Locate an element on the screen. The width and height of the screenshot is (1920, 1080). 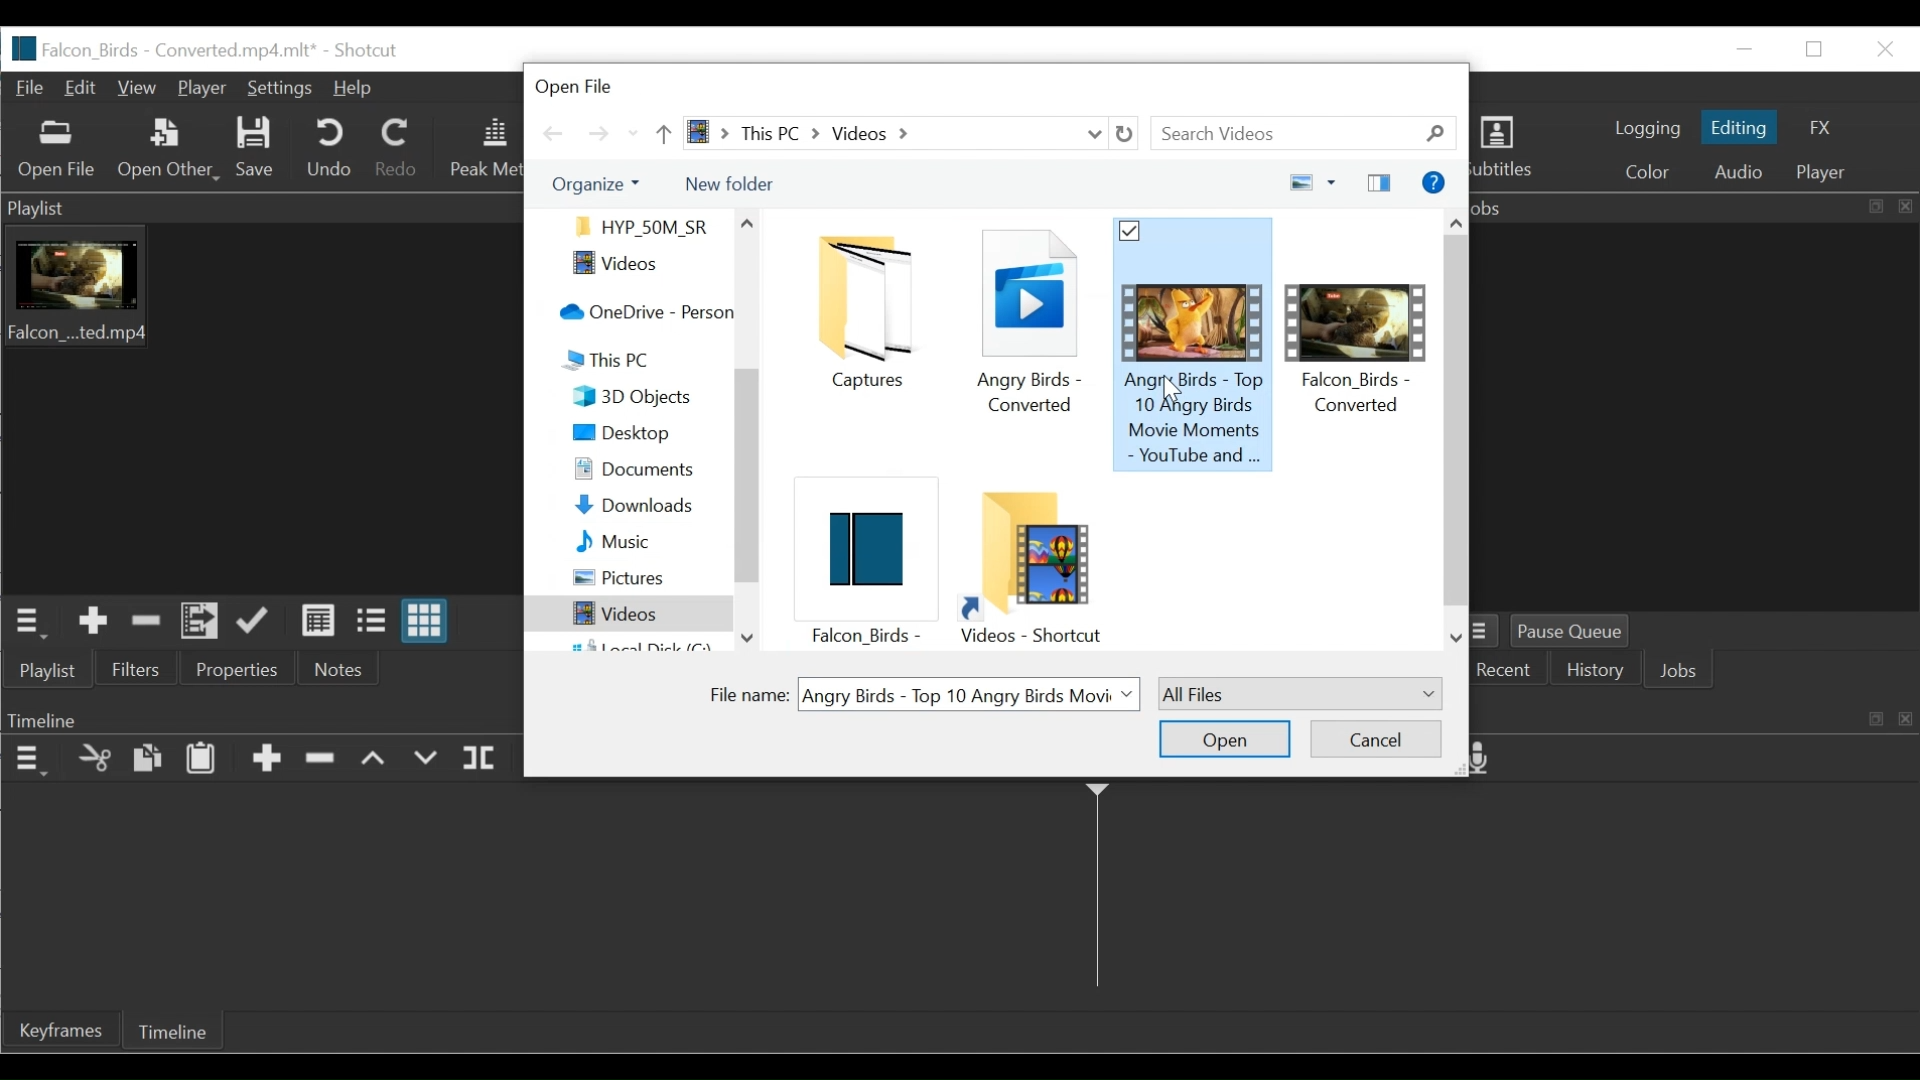
Jobs Panel is located at coordinates (1700, 416).